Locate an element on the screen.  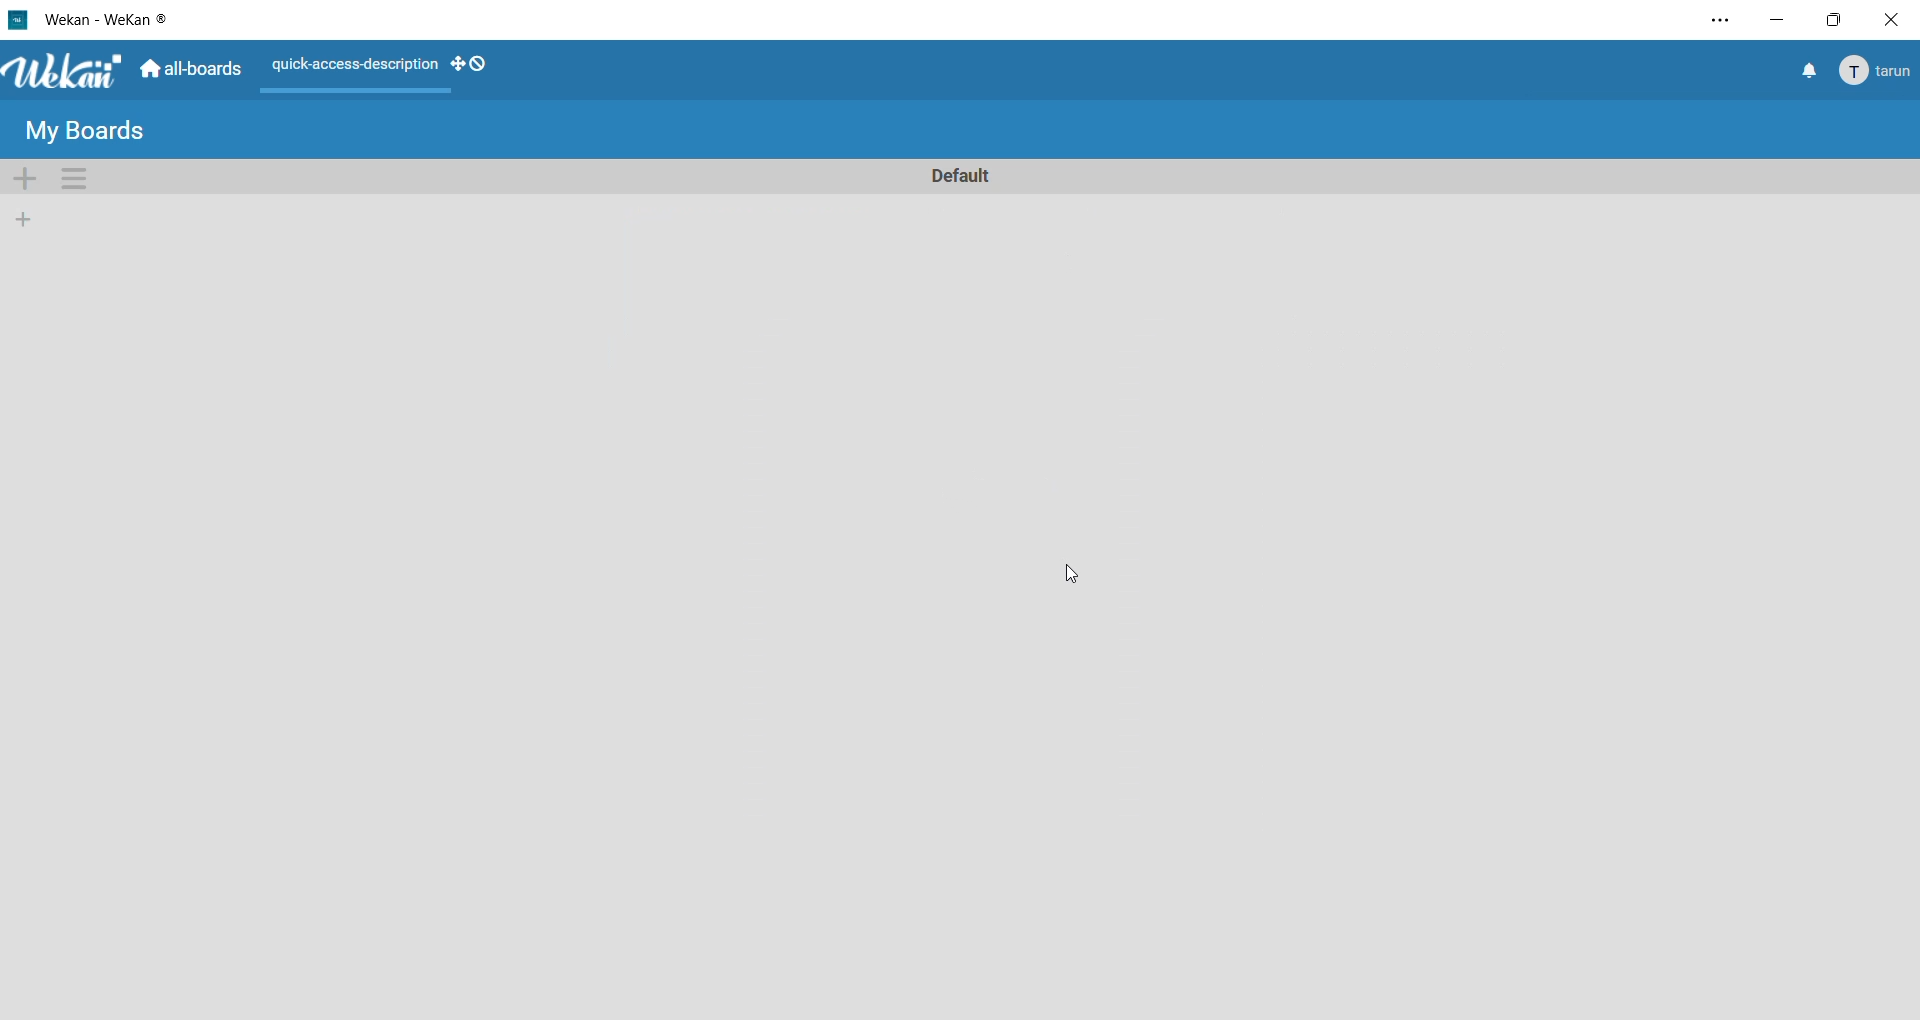
minimize is located at coordinates (1779, 23).